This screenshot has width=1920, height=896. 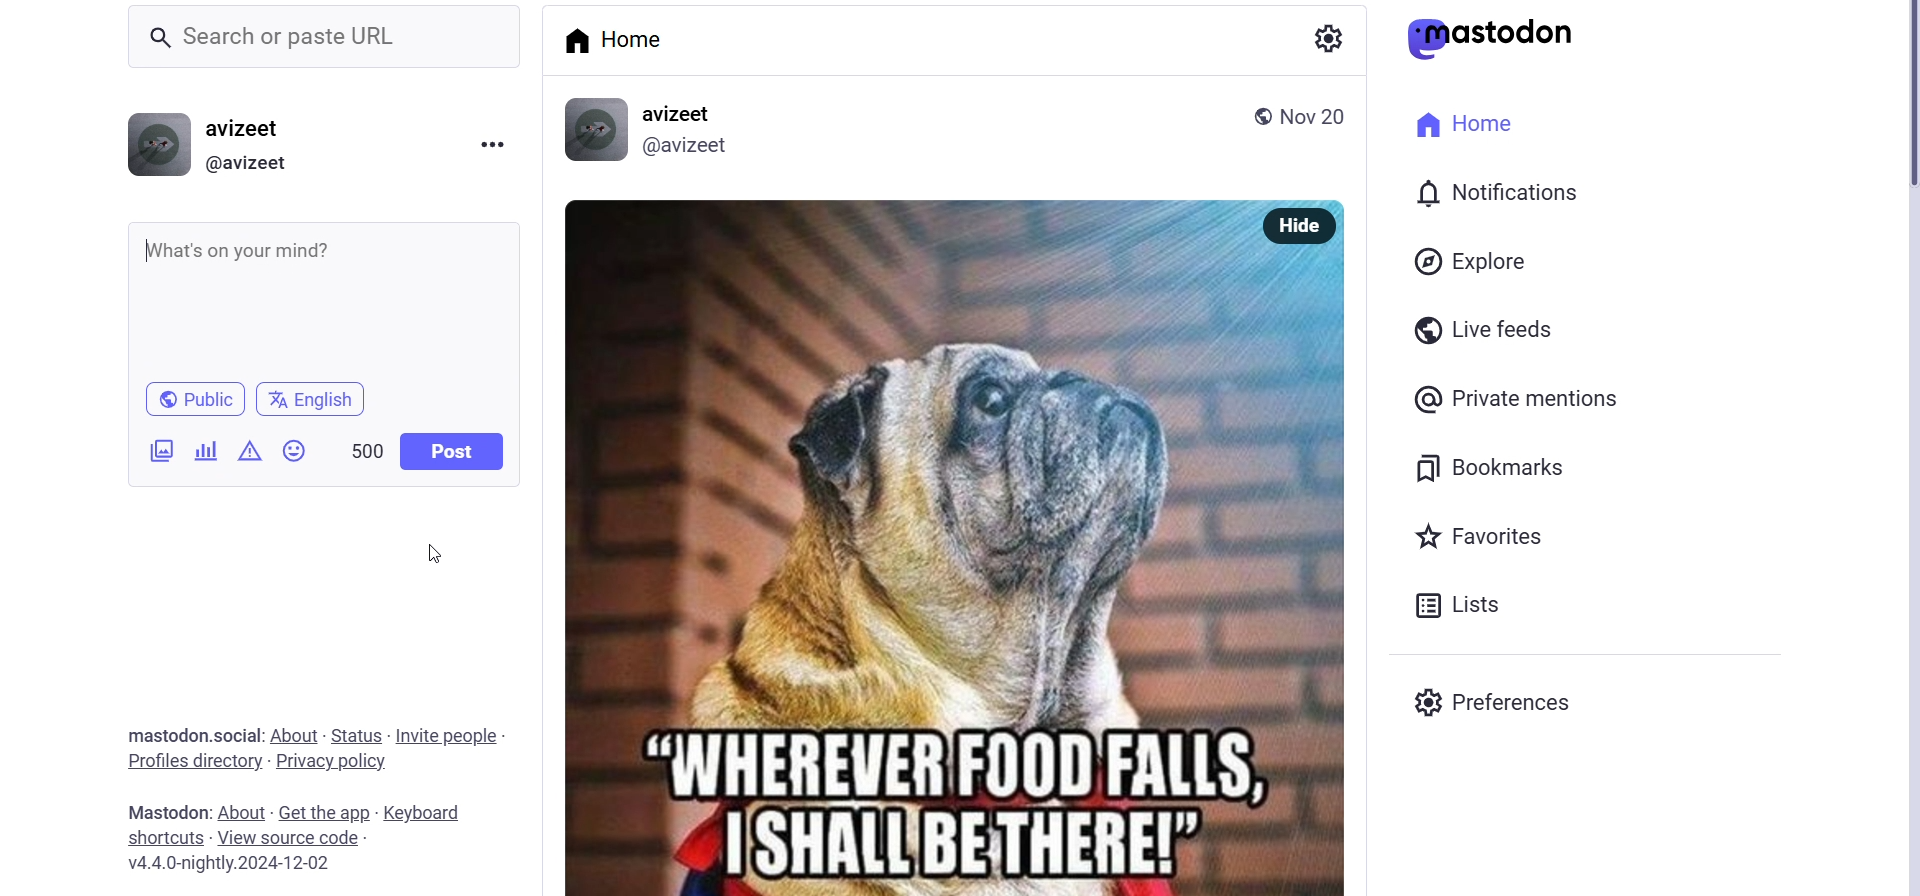 What do you see at coordinates (154, 145) in the screenshot?
I see `profile picture` at bounding box center [154, 145].